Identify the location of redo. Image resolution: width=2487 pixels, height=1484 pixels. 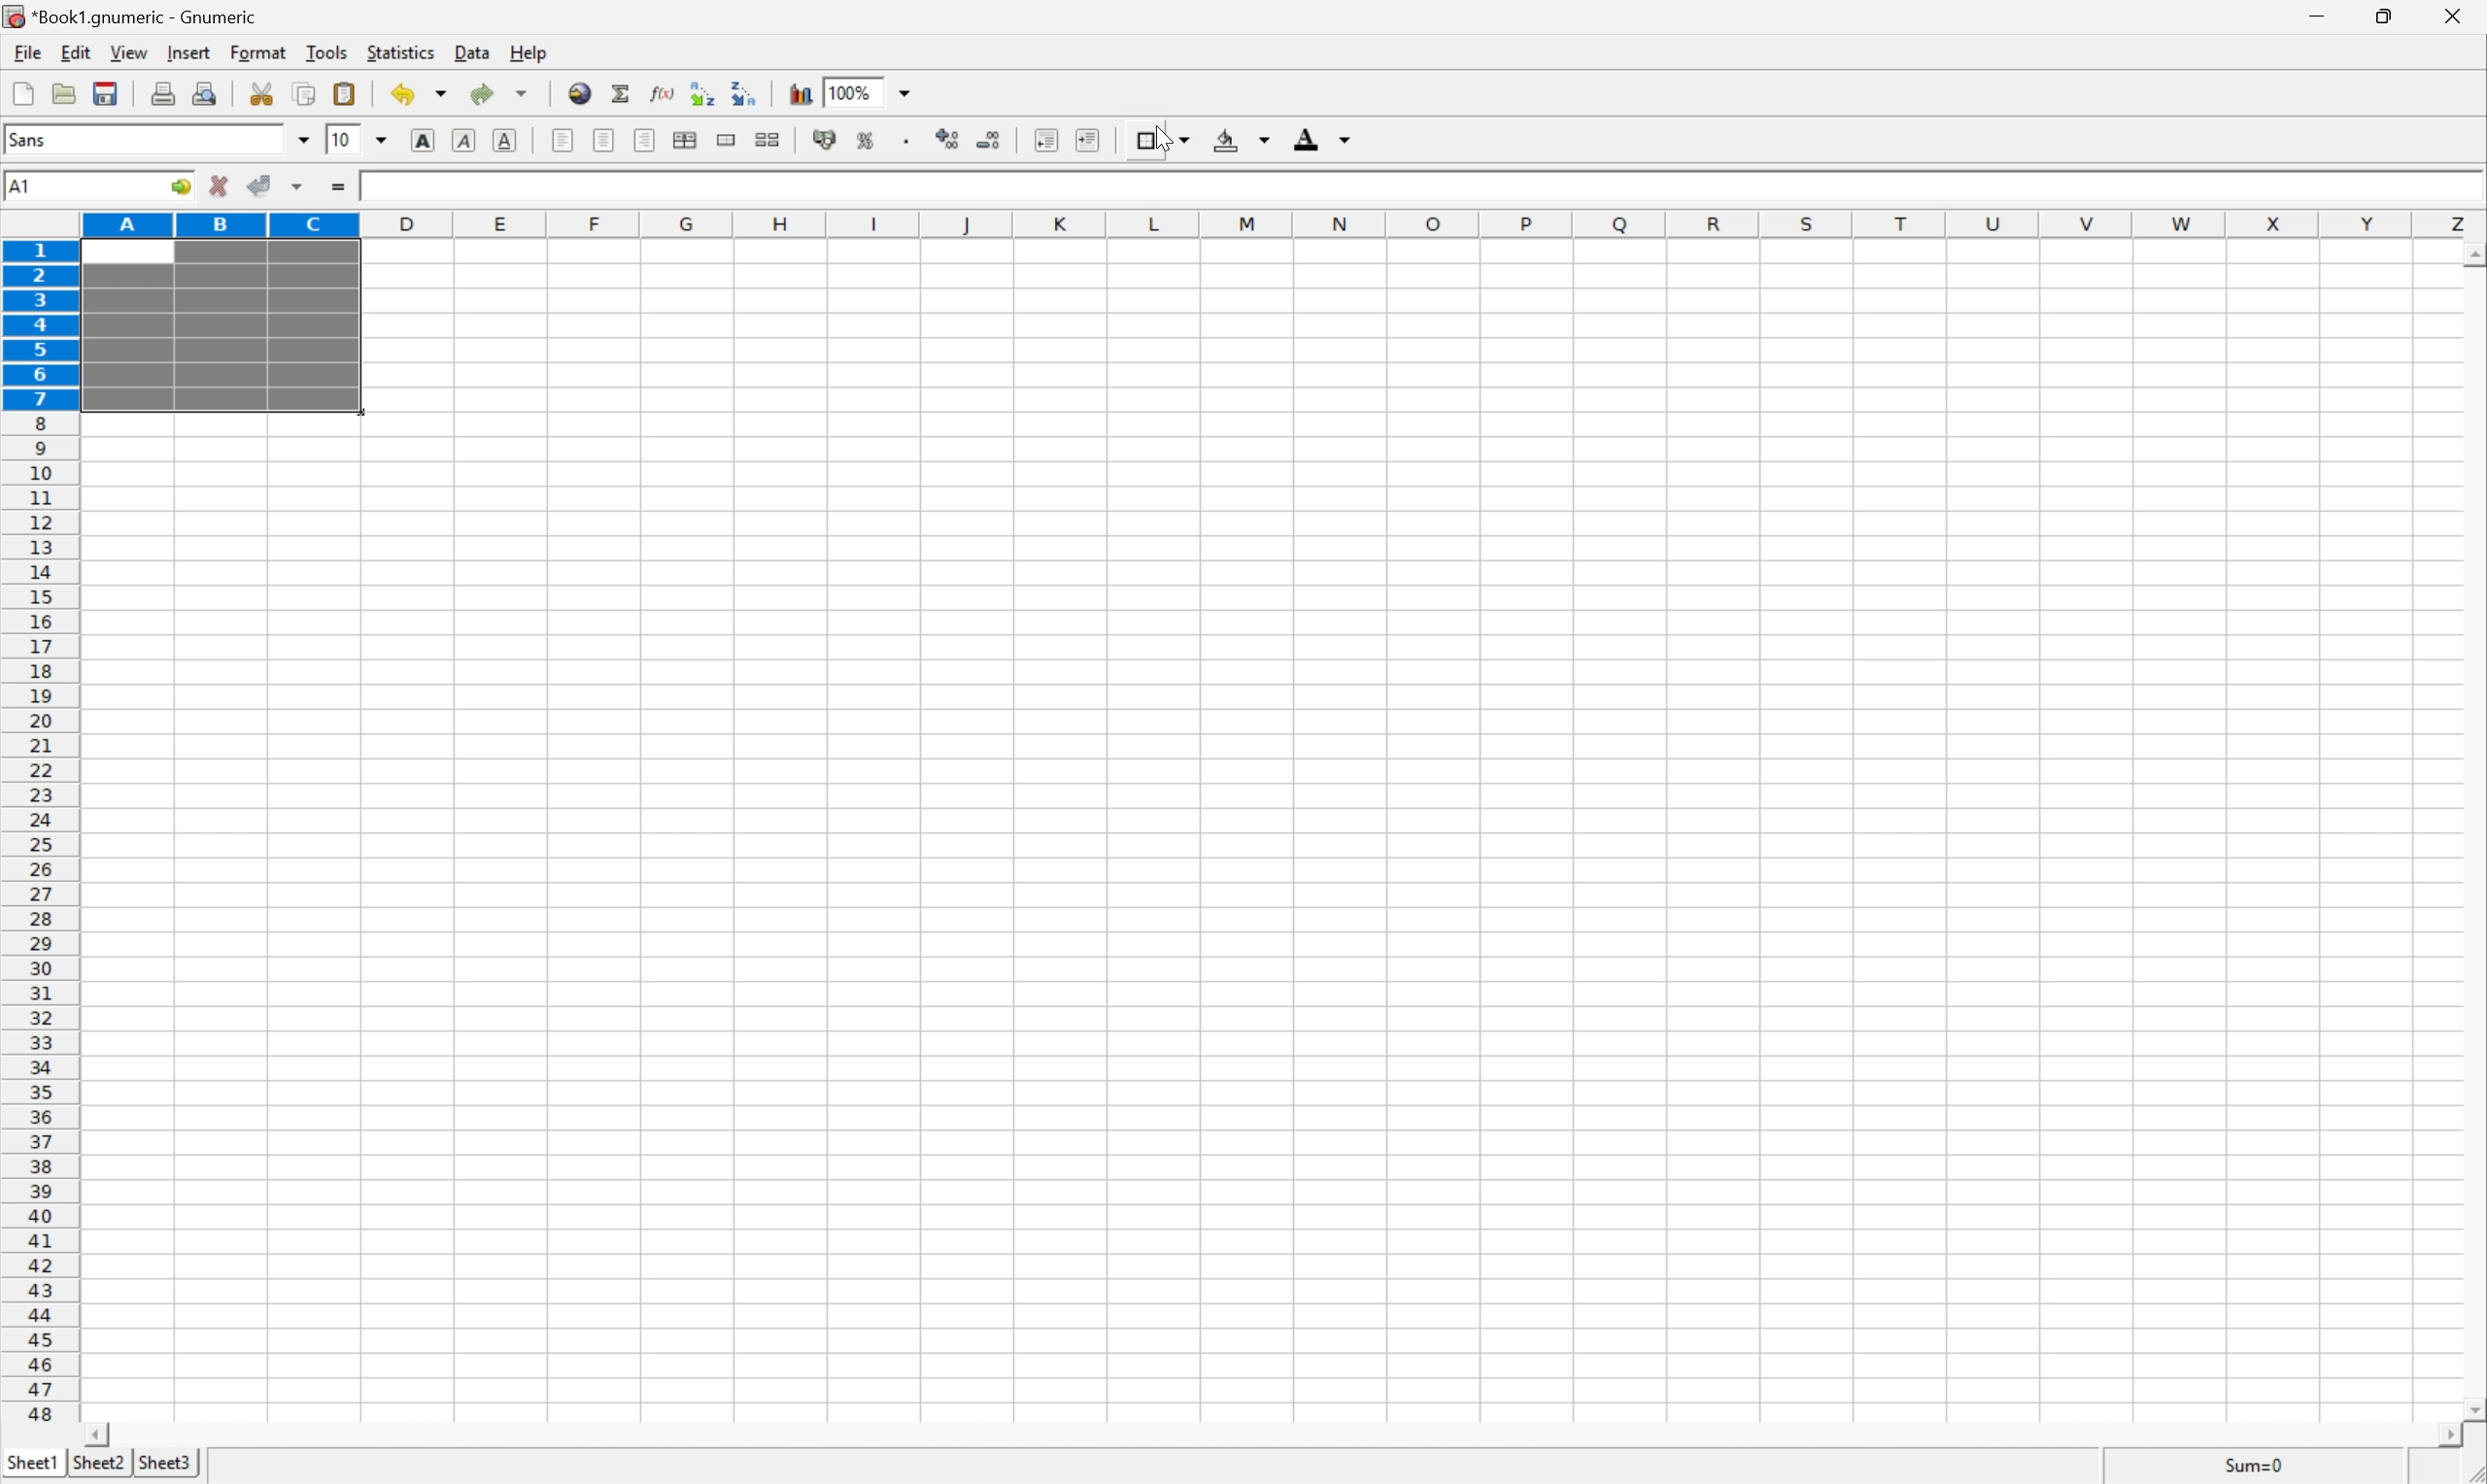
(502, 94).